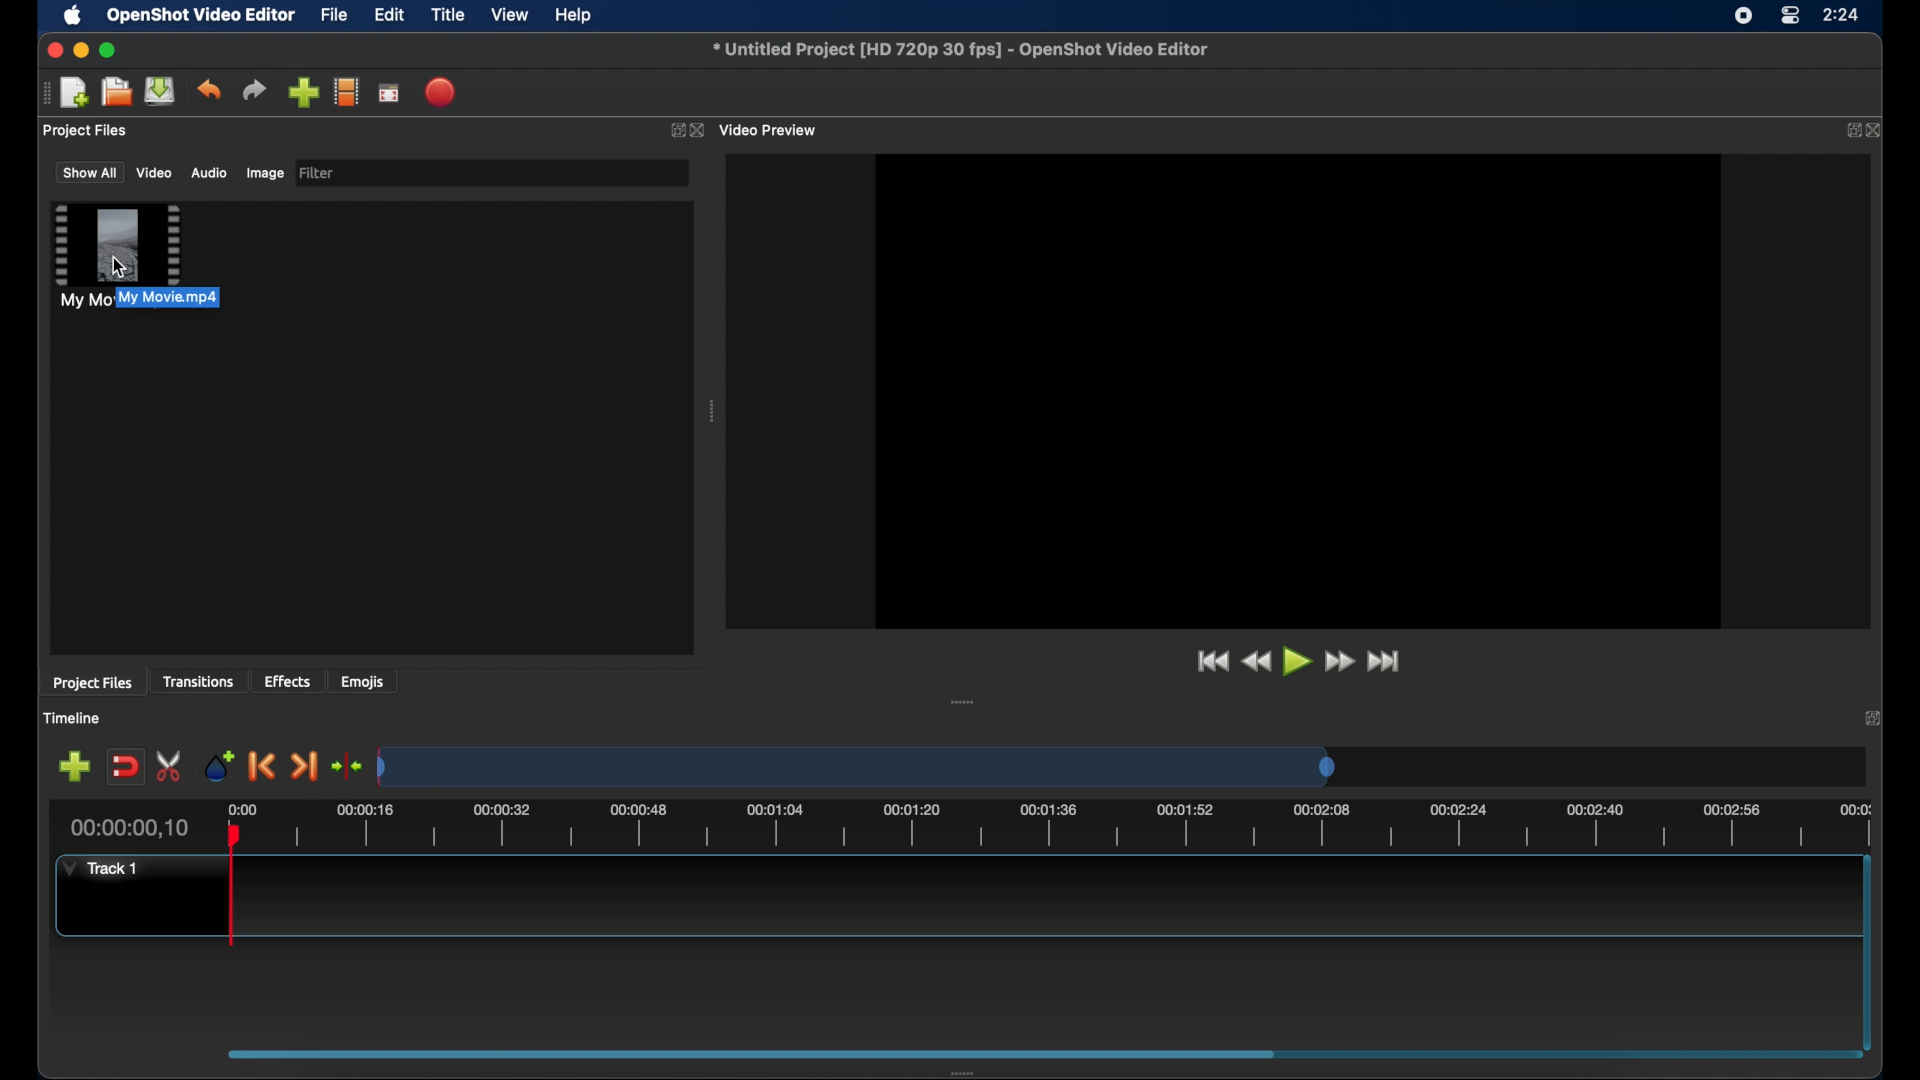 The image size is (1920, 1080). I want to click on export video, so click(440, 91).